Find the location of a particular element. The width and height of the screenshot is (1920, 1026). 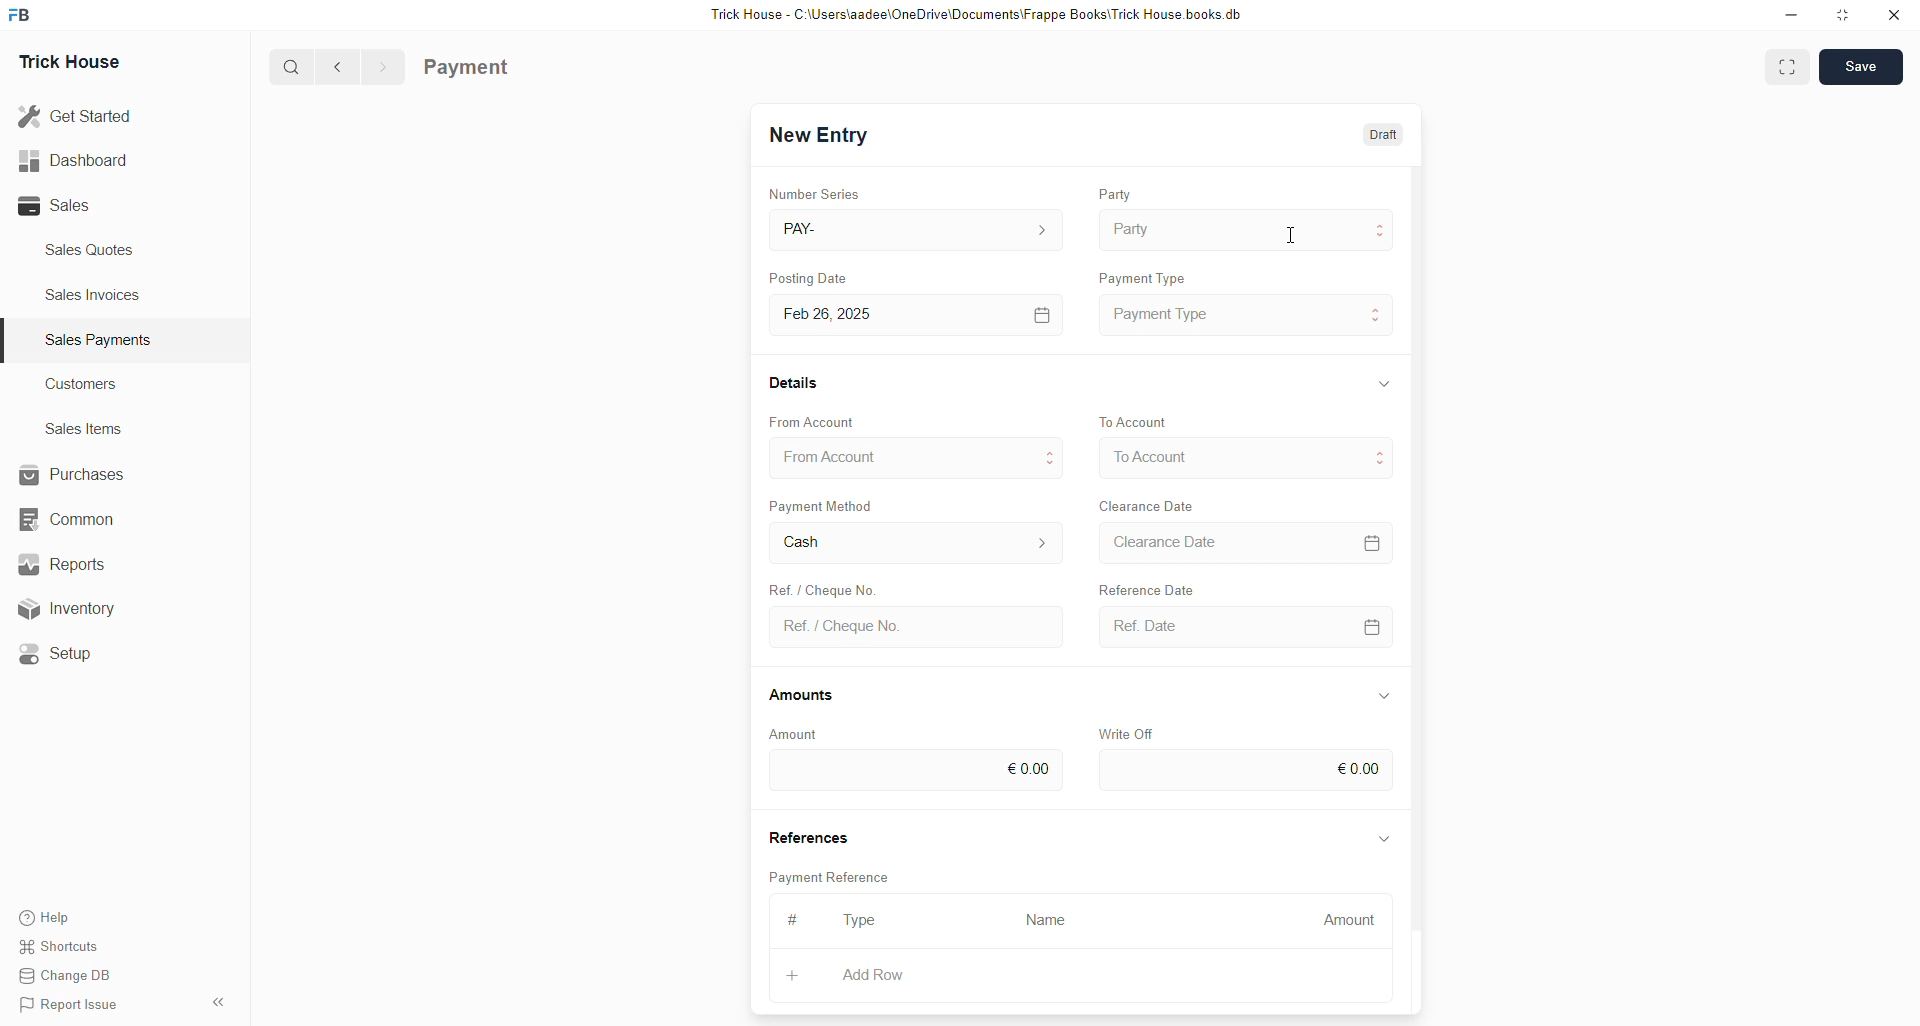

From Account is located at coordinates (918, 457).